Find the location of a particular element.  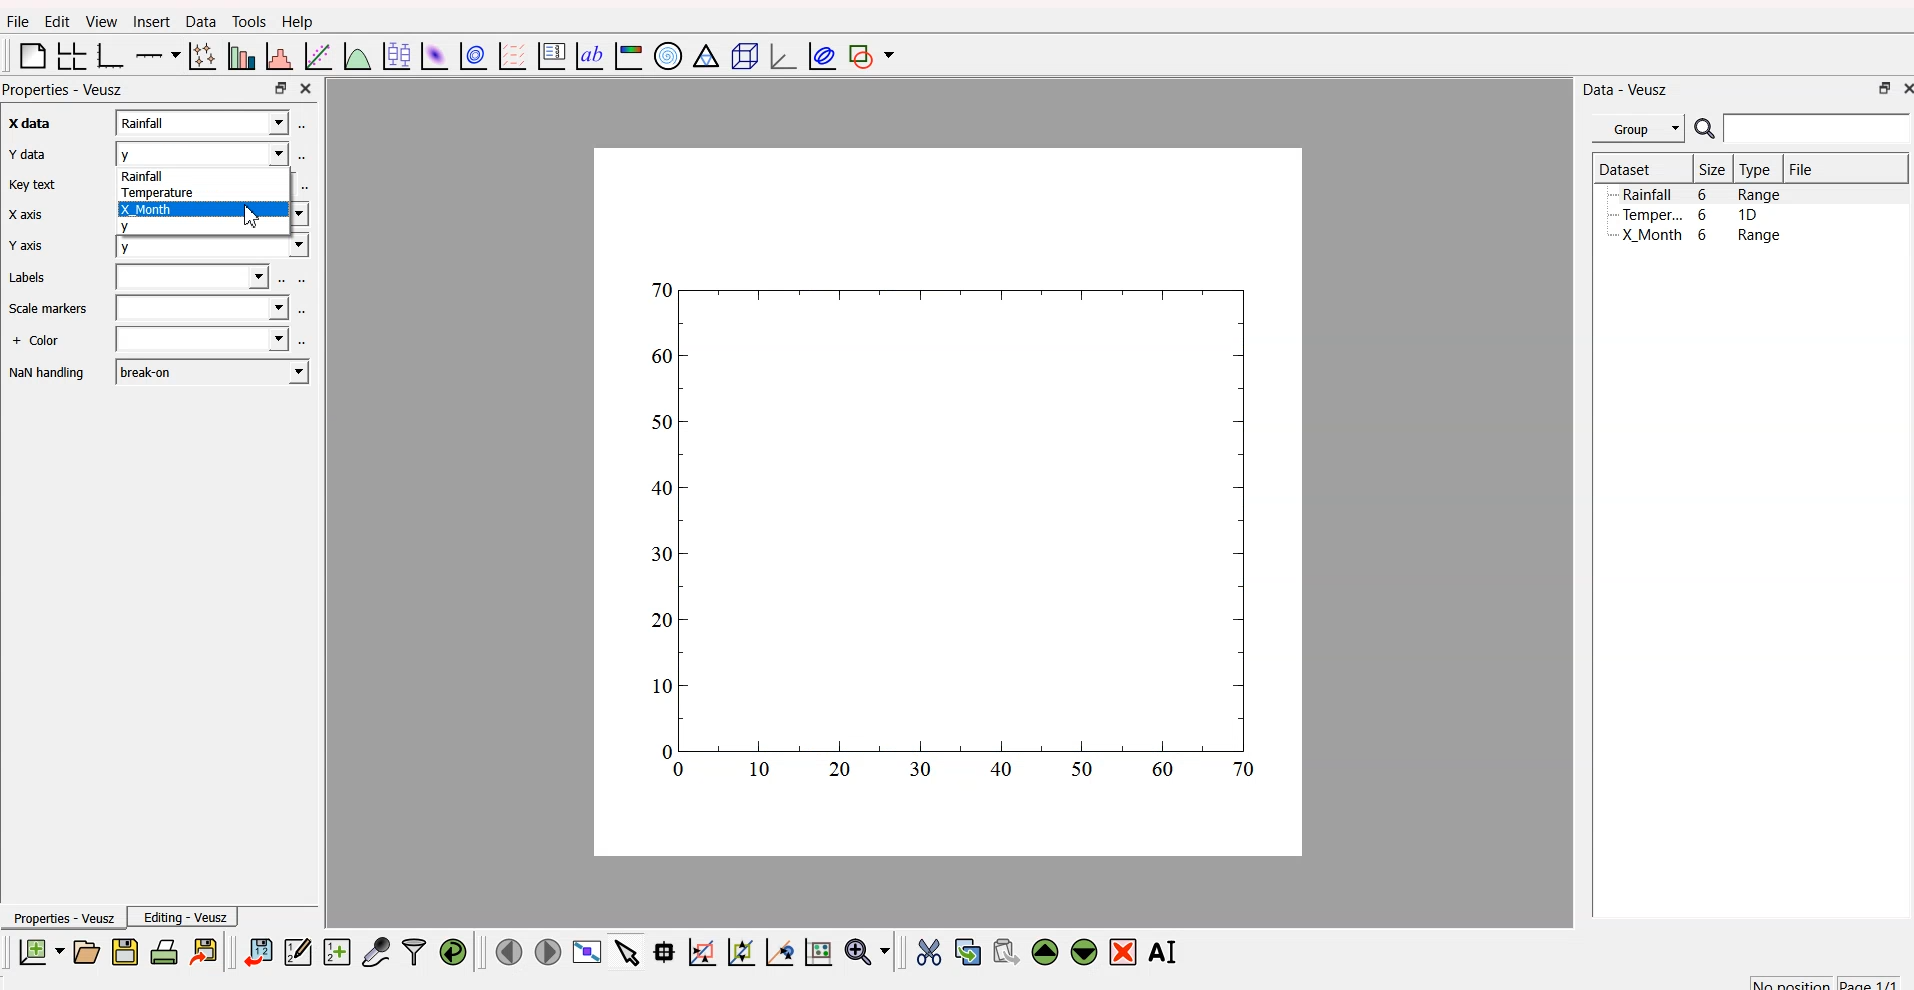

draw points is located at coordinates (737, 952).